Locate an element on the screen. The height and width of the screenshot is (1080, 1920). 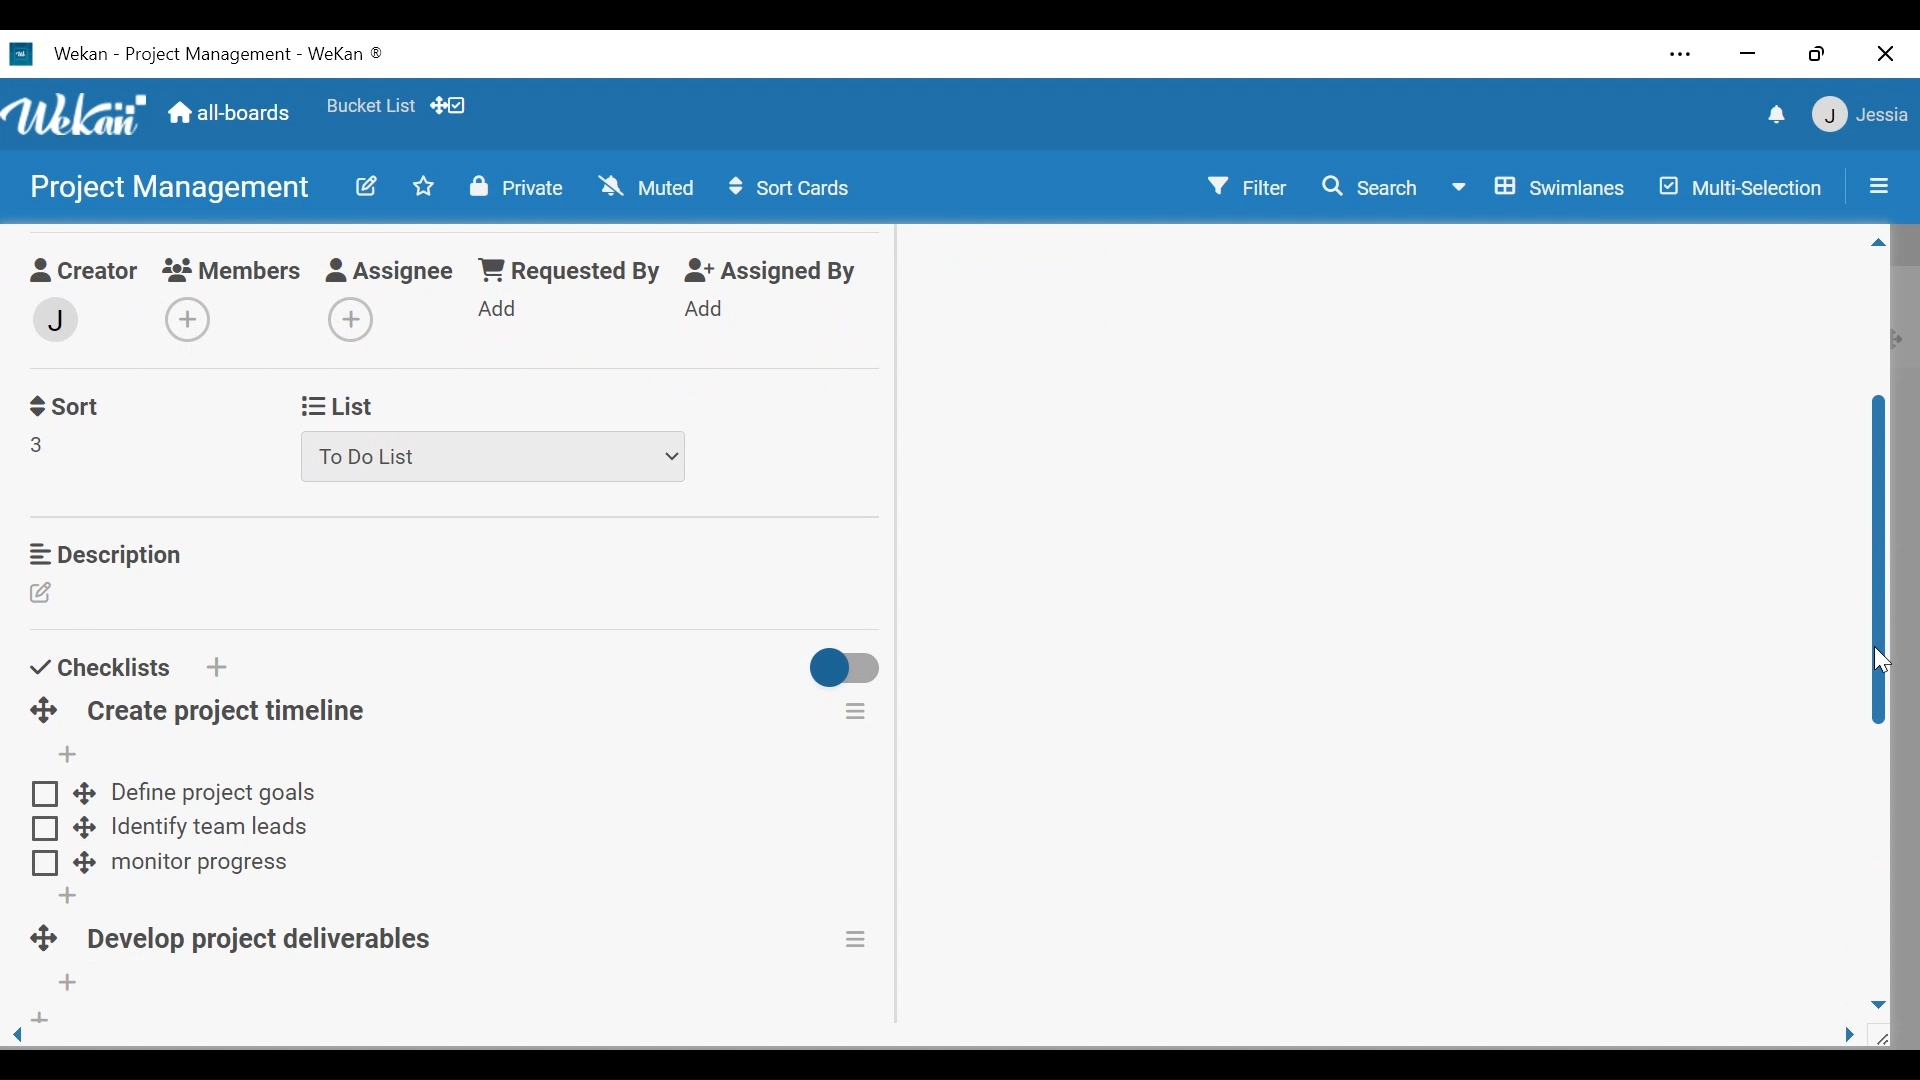
cursor is located at coordinates (1877, 663).